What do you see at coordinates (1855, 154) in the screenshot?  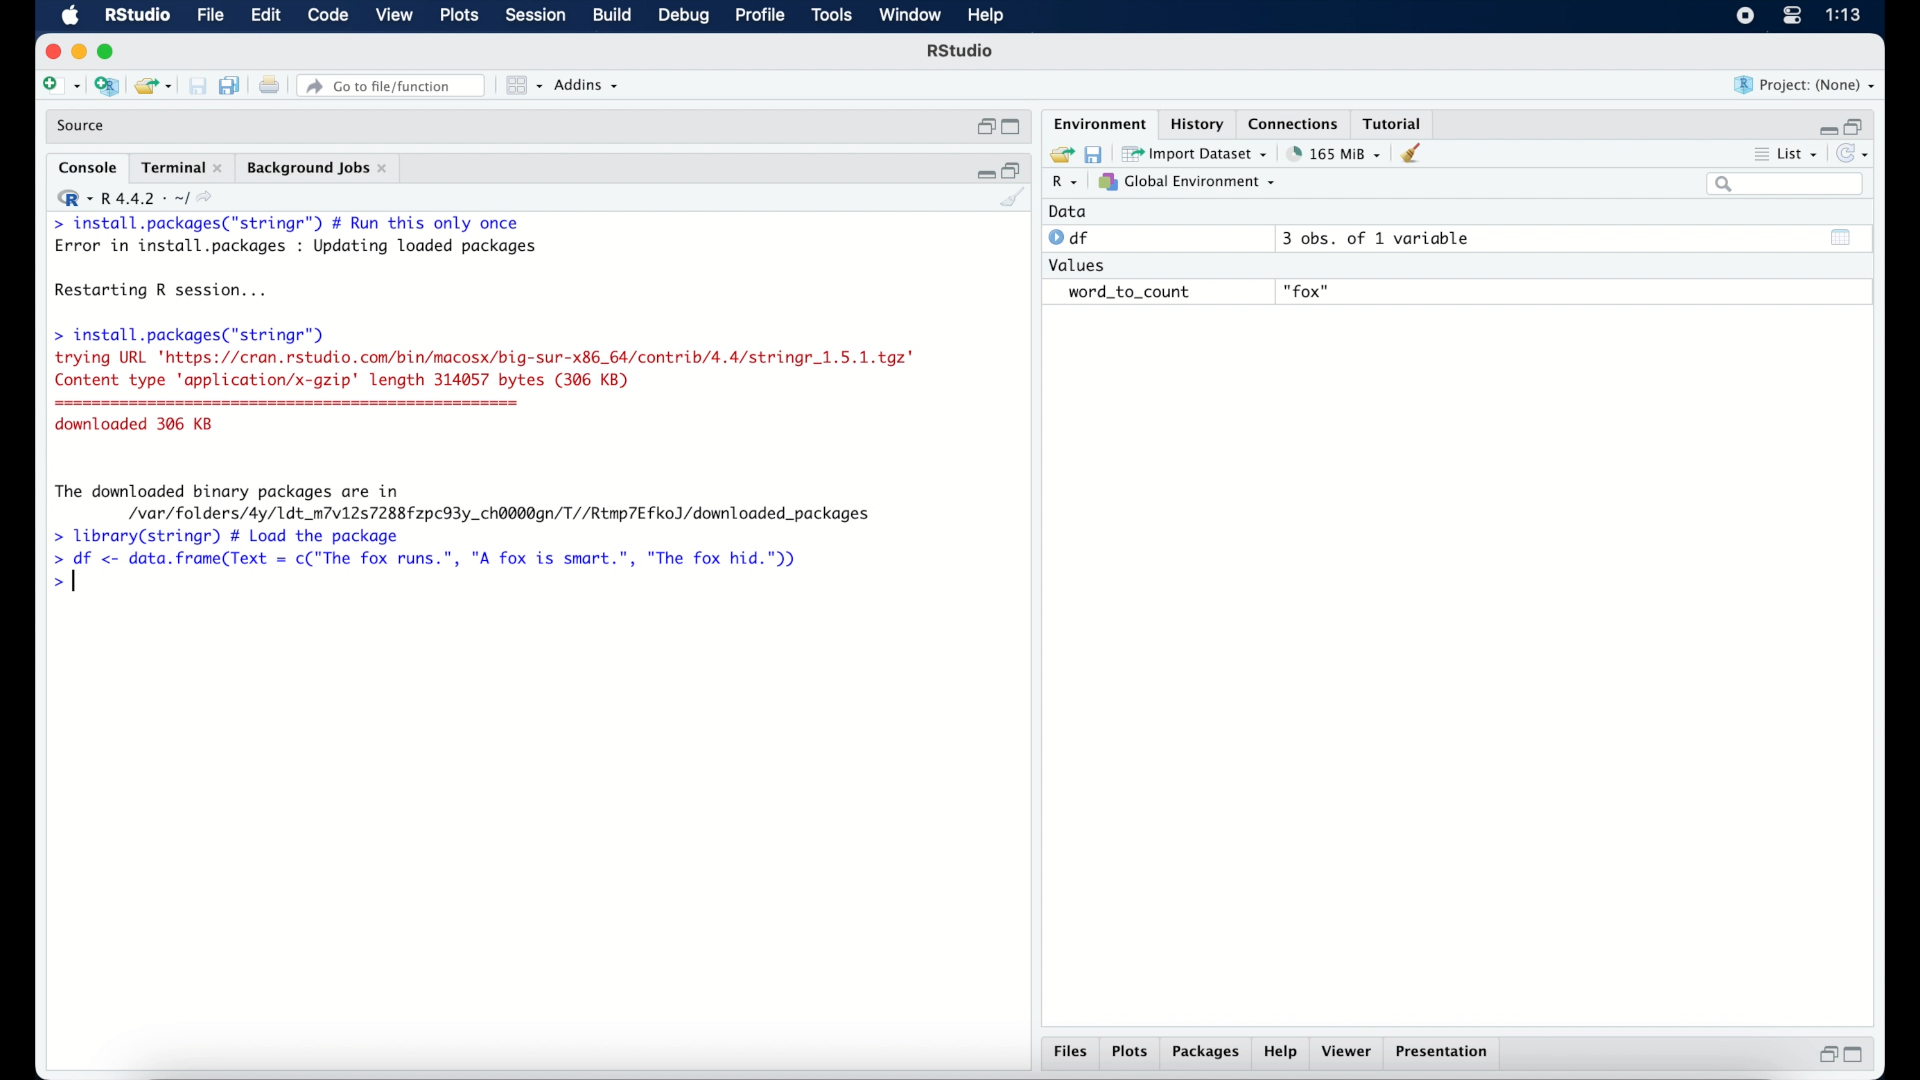 I see `refresh` at bounding box center [1855, 154].